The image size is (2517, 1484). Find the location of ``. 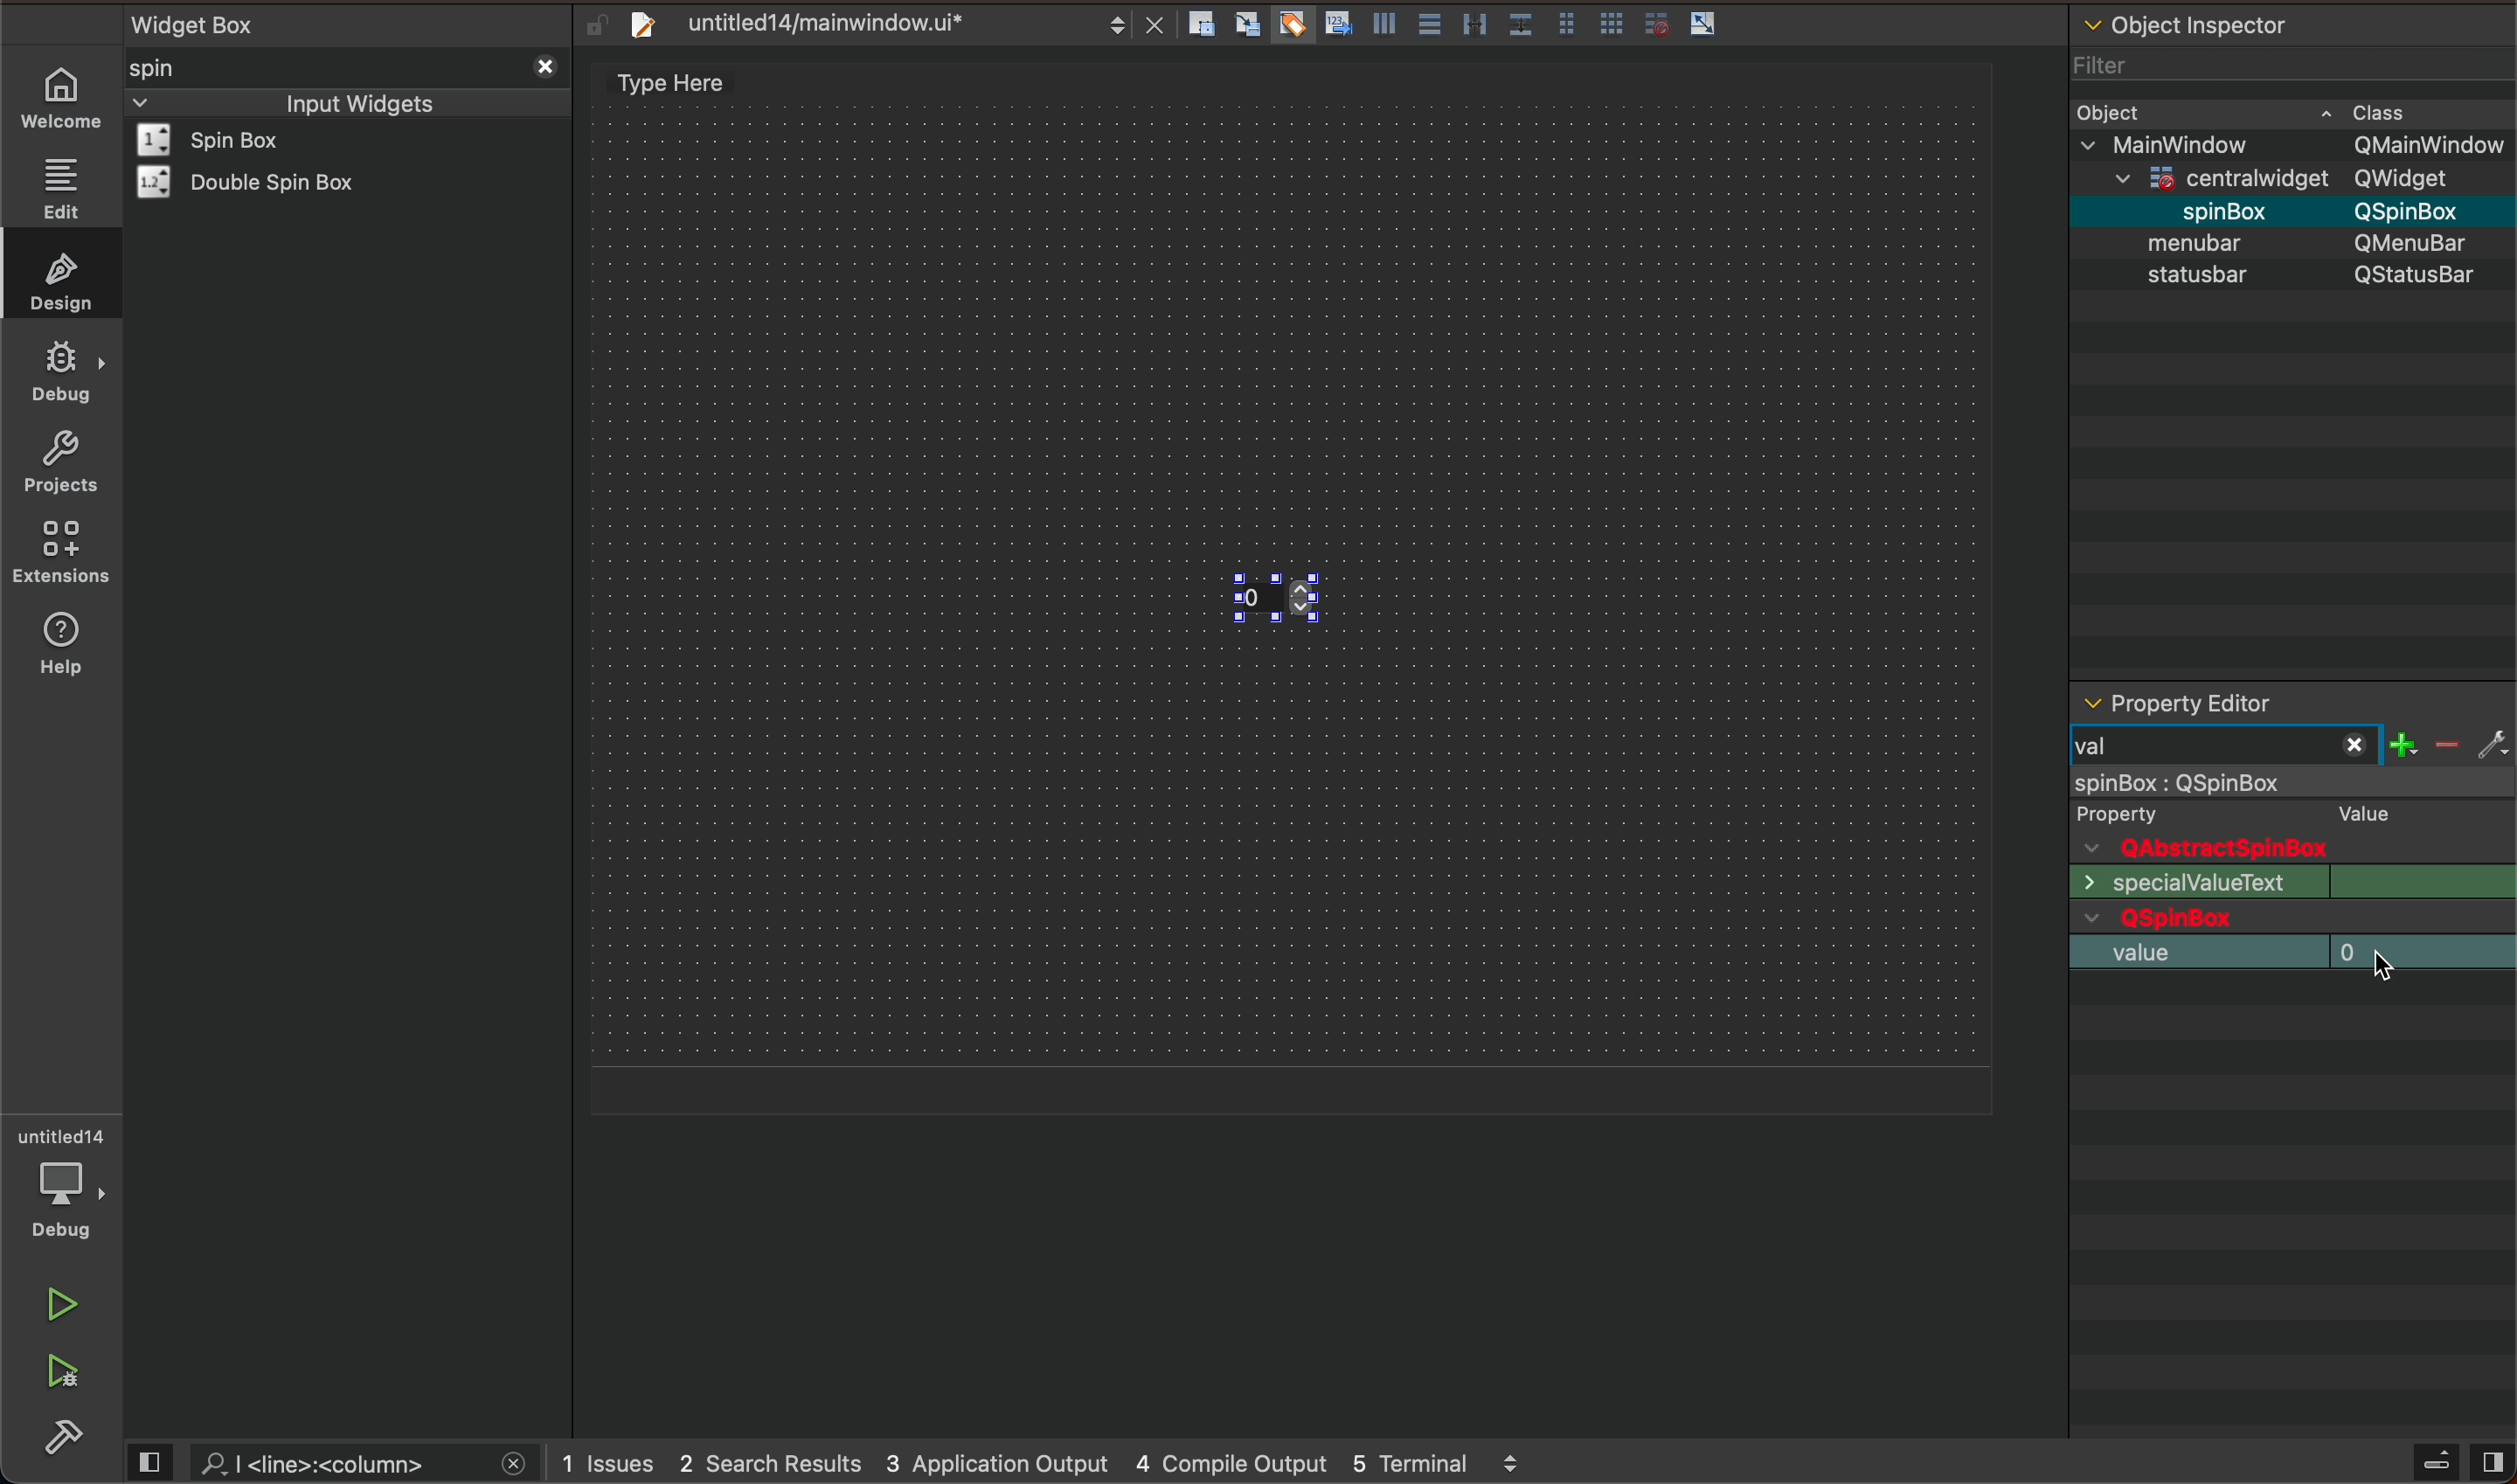

 is located at coordinates (2234, 174).